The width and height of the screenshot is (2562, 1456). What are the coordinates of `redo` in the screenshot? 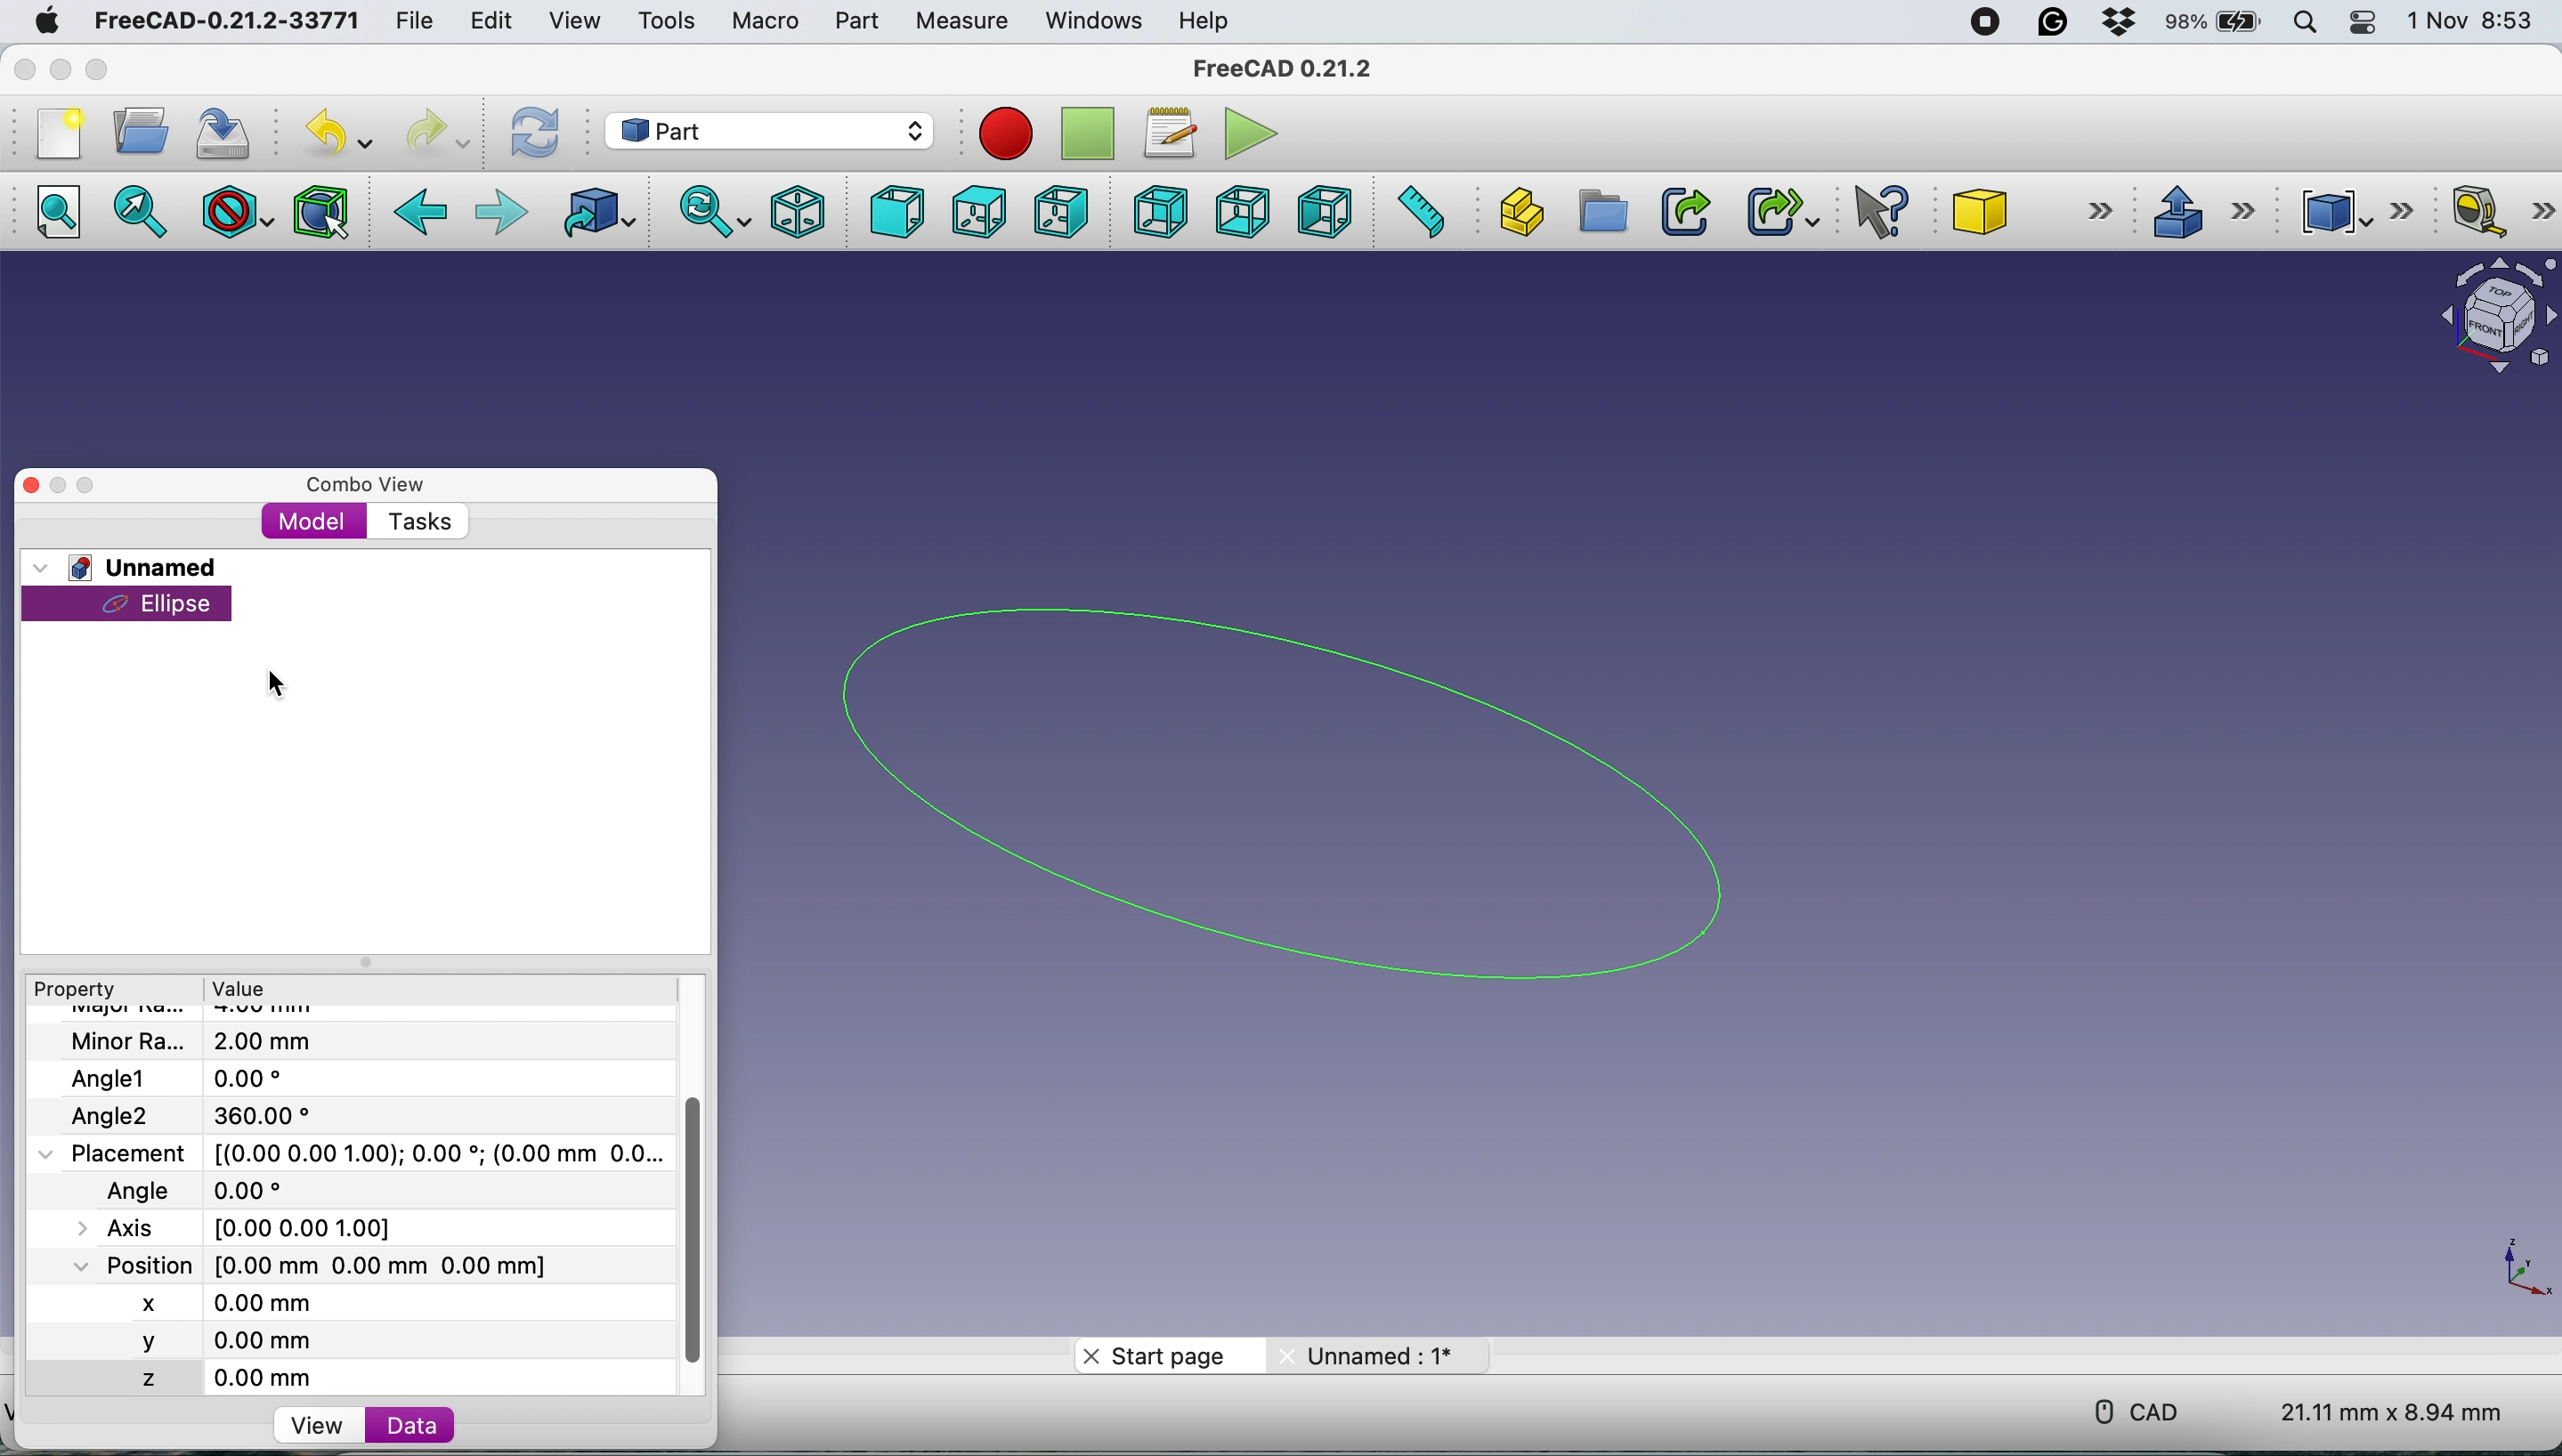 It's located at (441, 131).